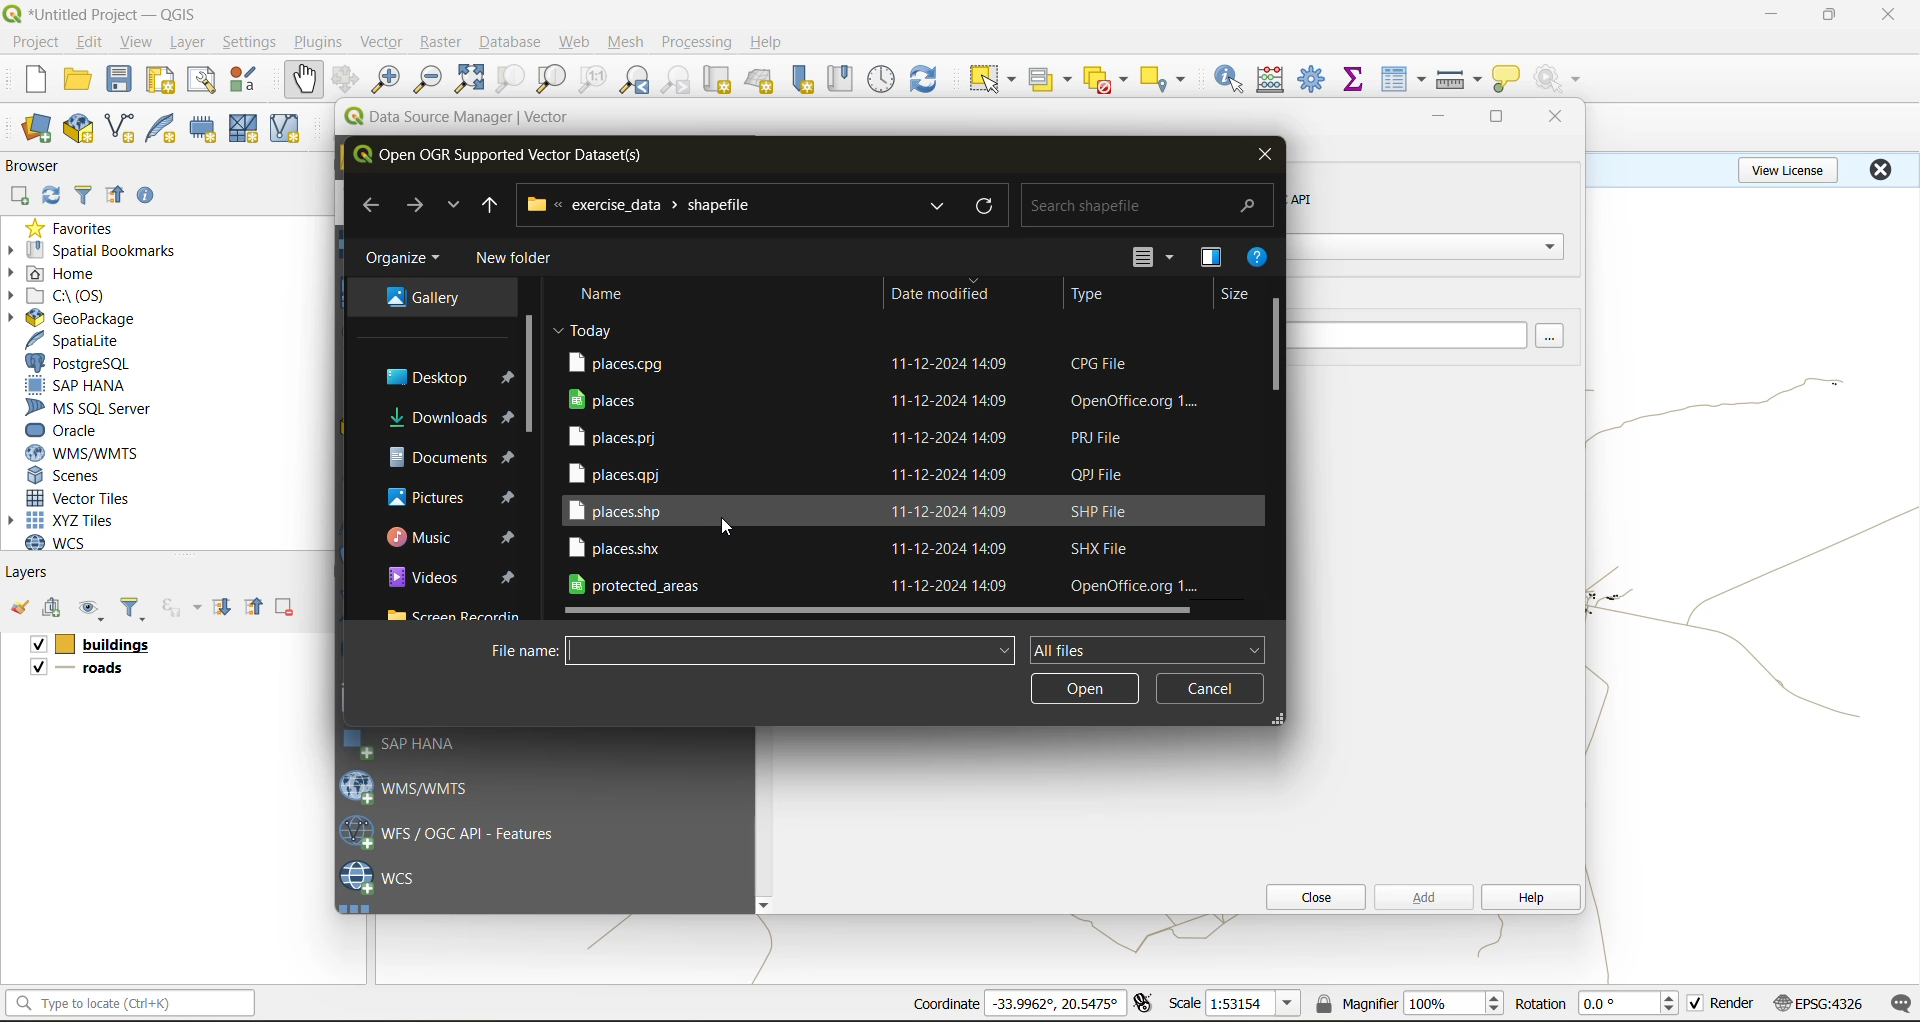 This screenshot has width=1920, height=1022. I want to click on new, so click(33, 79).